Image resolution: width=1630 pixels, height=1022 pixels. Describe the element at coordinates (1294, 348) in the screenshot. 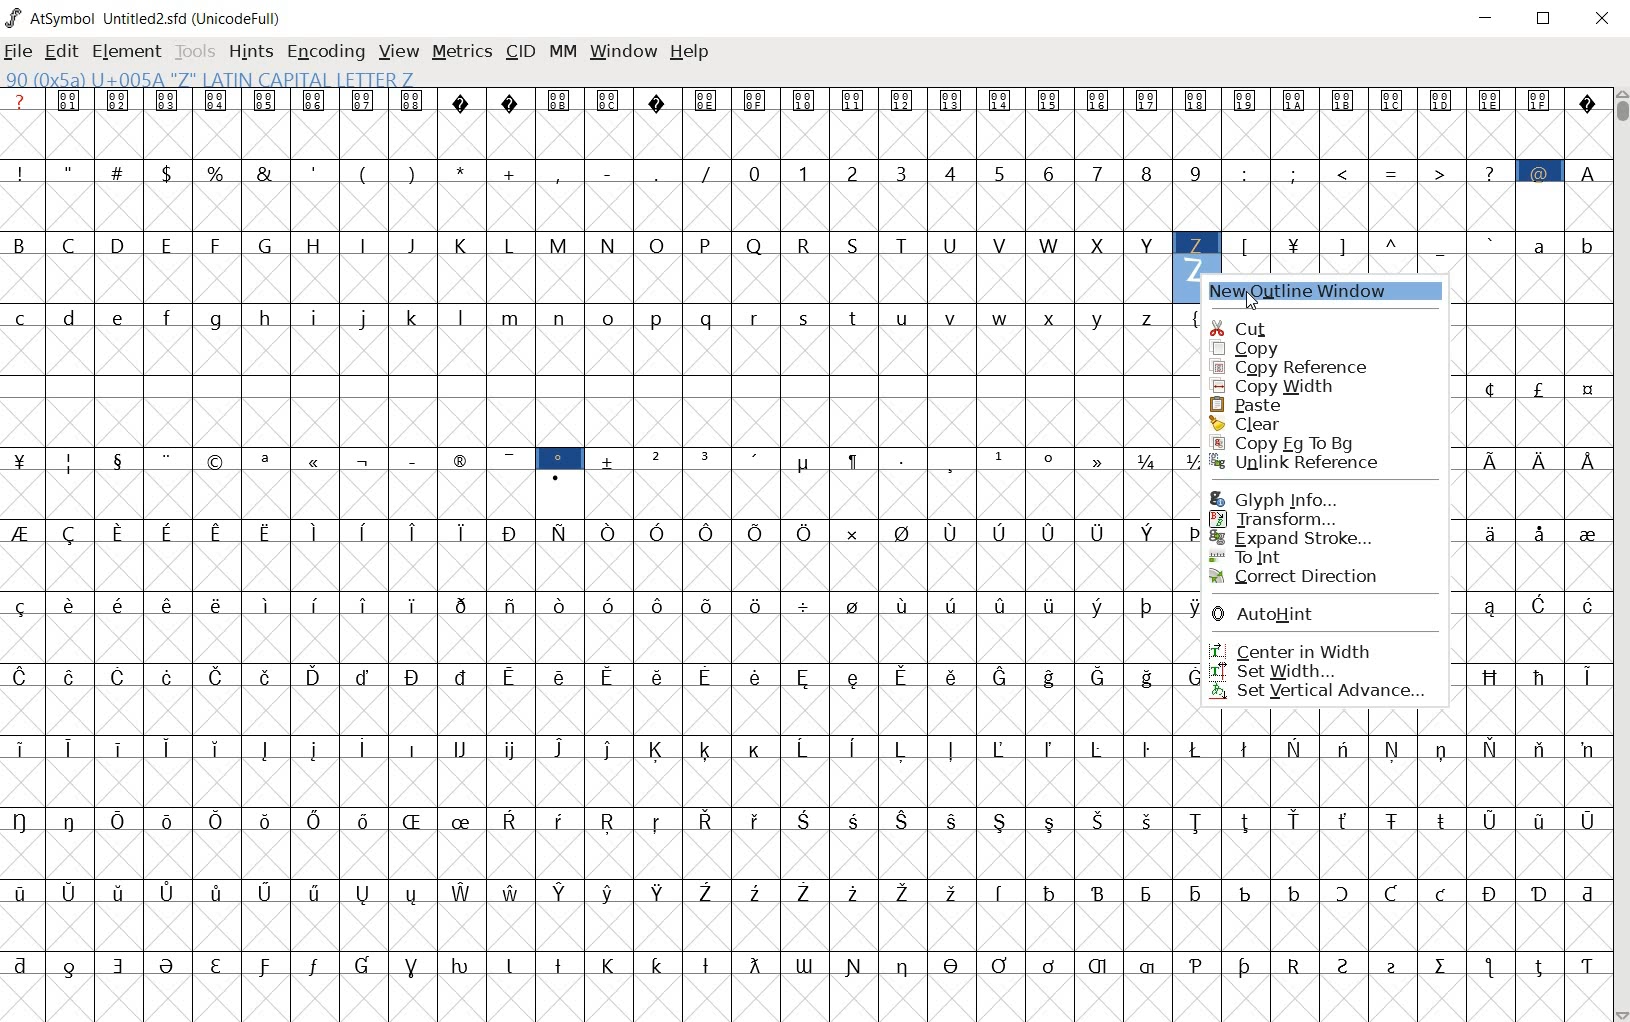

I see `copy` at that location.